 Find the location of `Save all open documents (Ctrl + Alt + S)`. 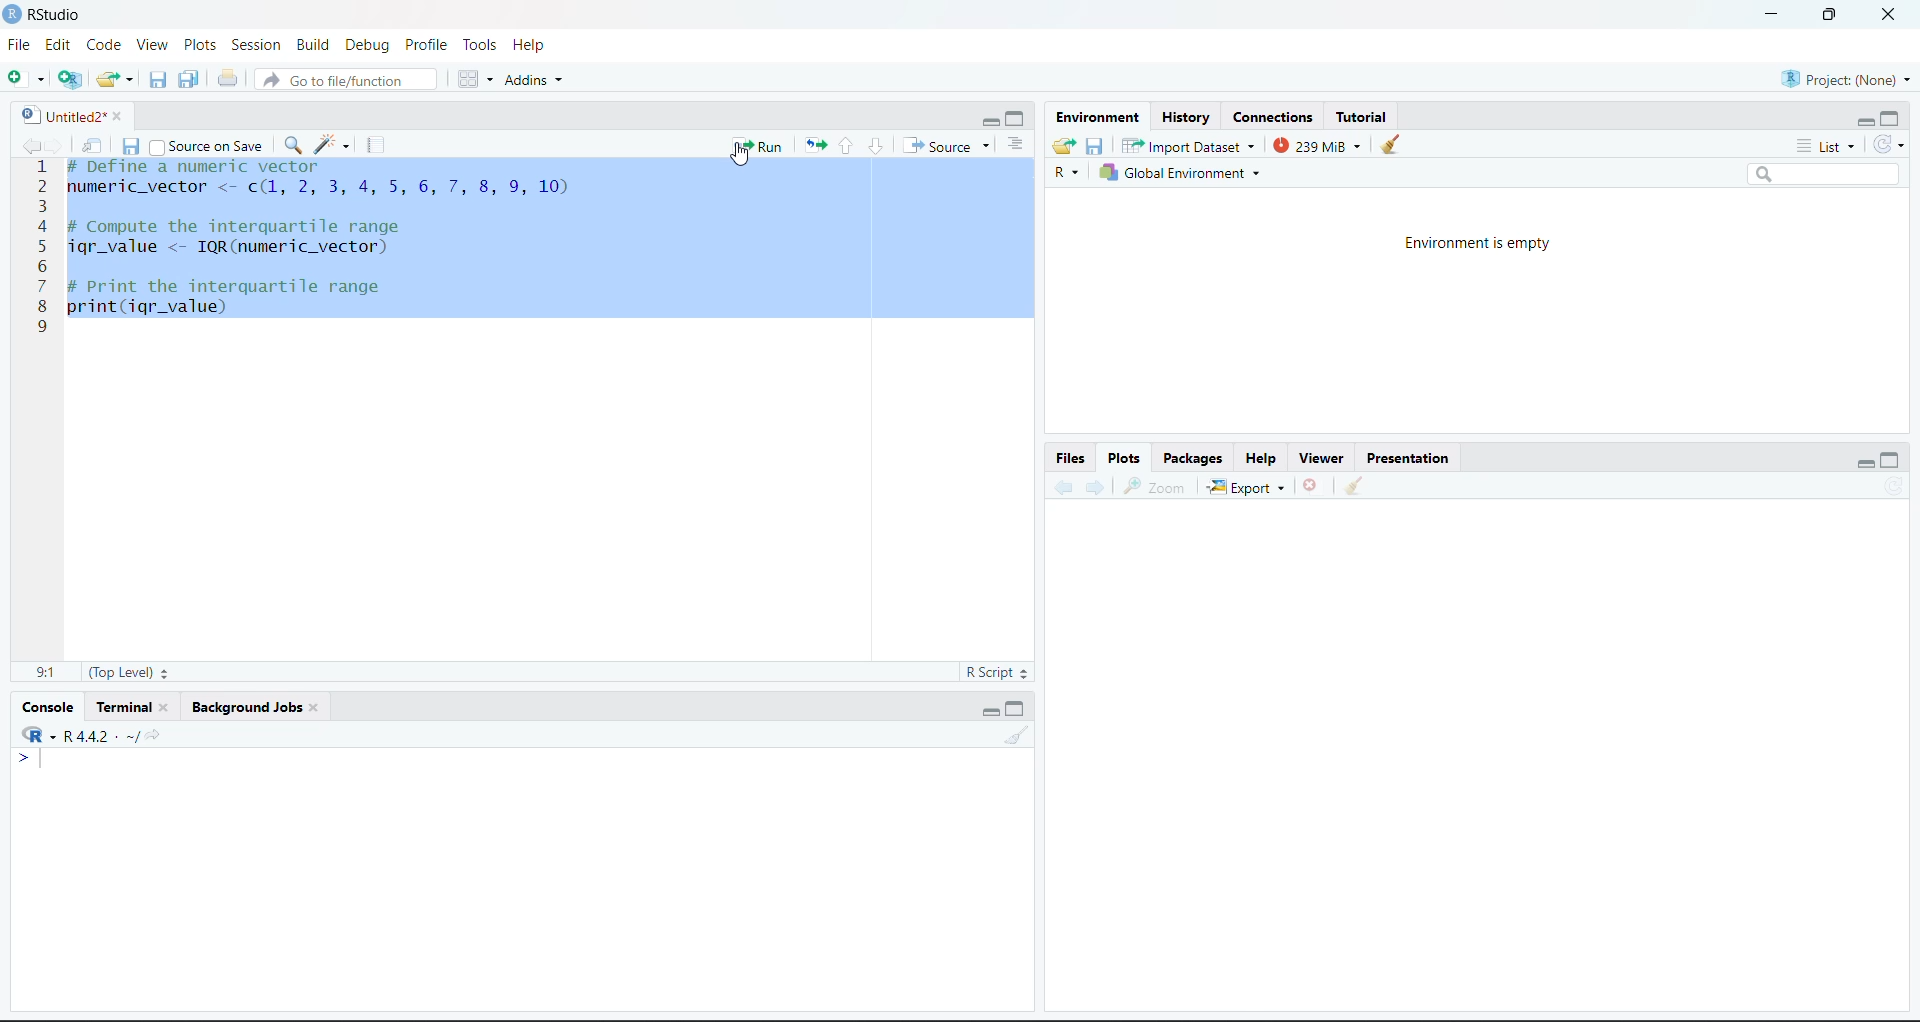

Save all open documents (Ctrl + Alt + S) is located at coordinates (189, 79).